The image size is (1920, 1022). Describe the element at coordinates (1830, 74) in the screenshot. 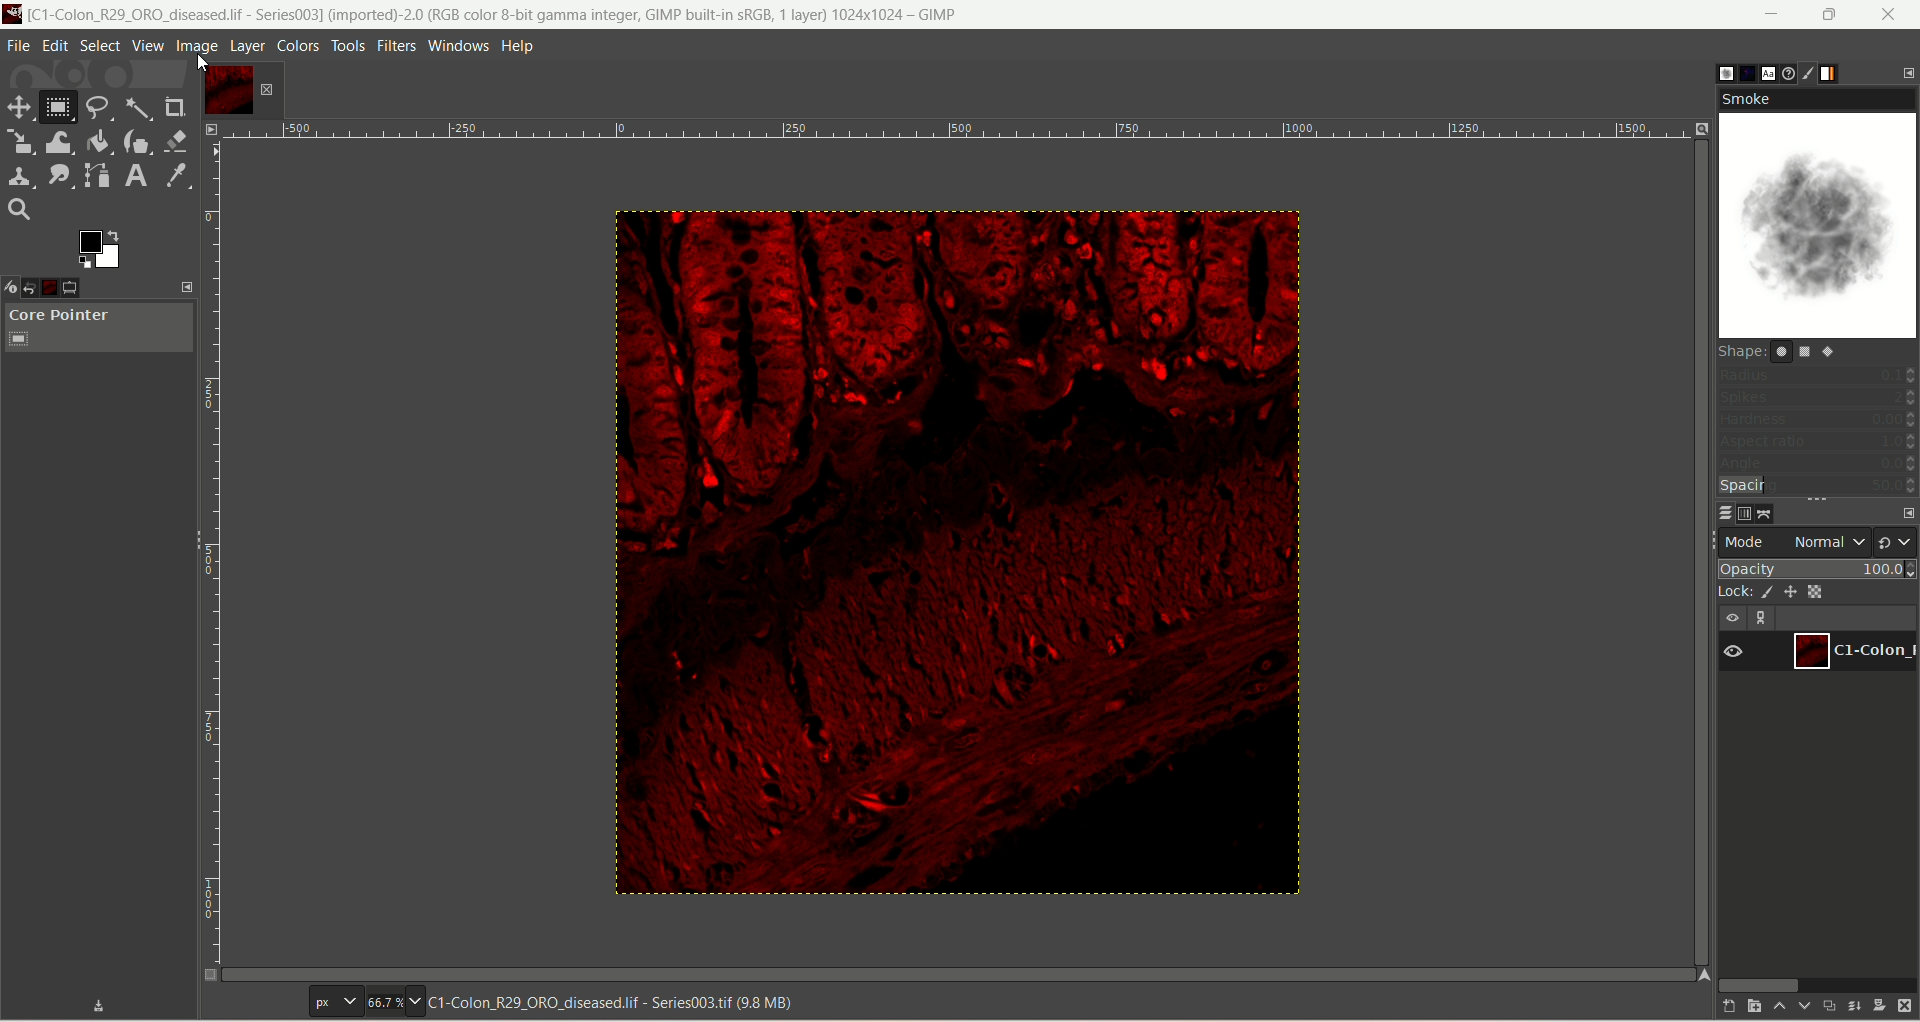

I see `gradient` at that location.